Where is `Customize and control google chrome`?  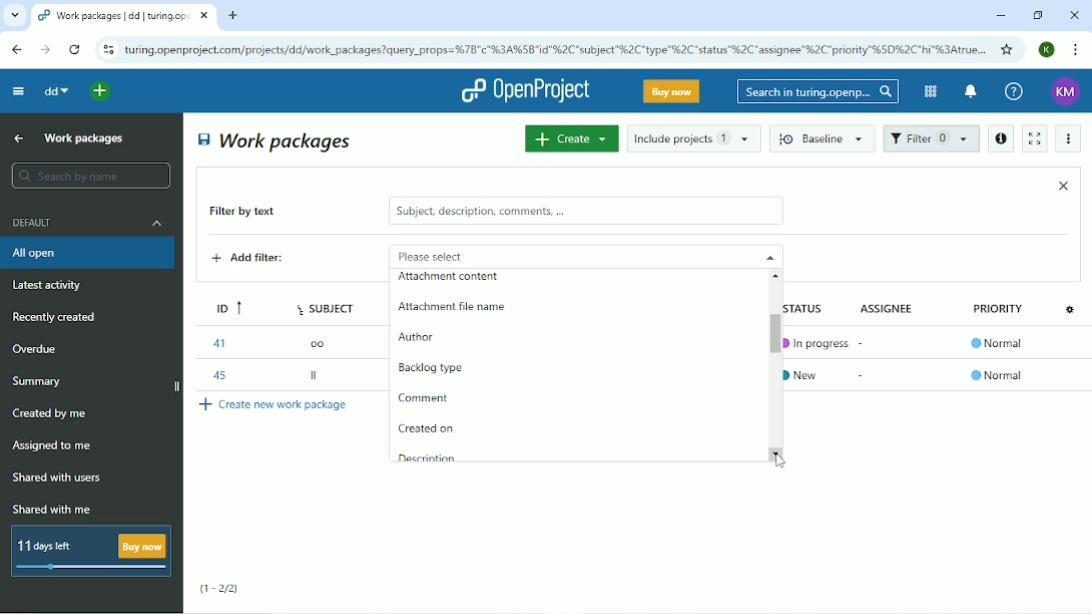
Customize and control google chrome is located at coordinates (1077, 50).